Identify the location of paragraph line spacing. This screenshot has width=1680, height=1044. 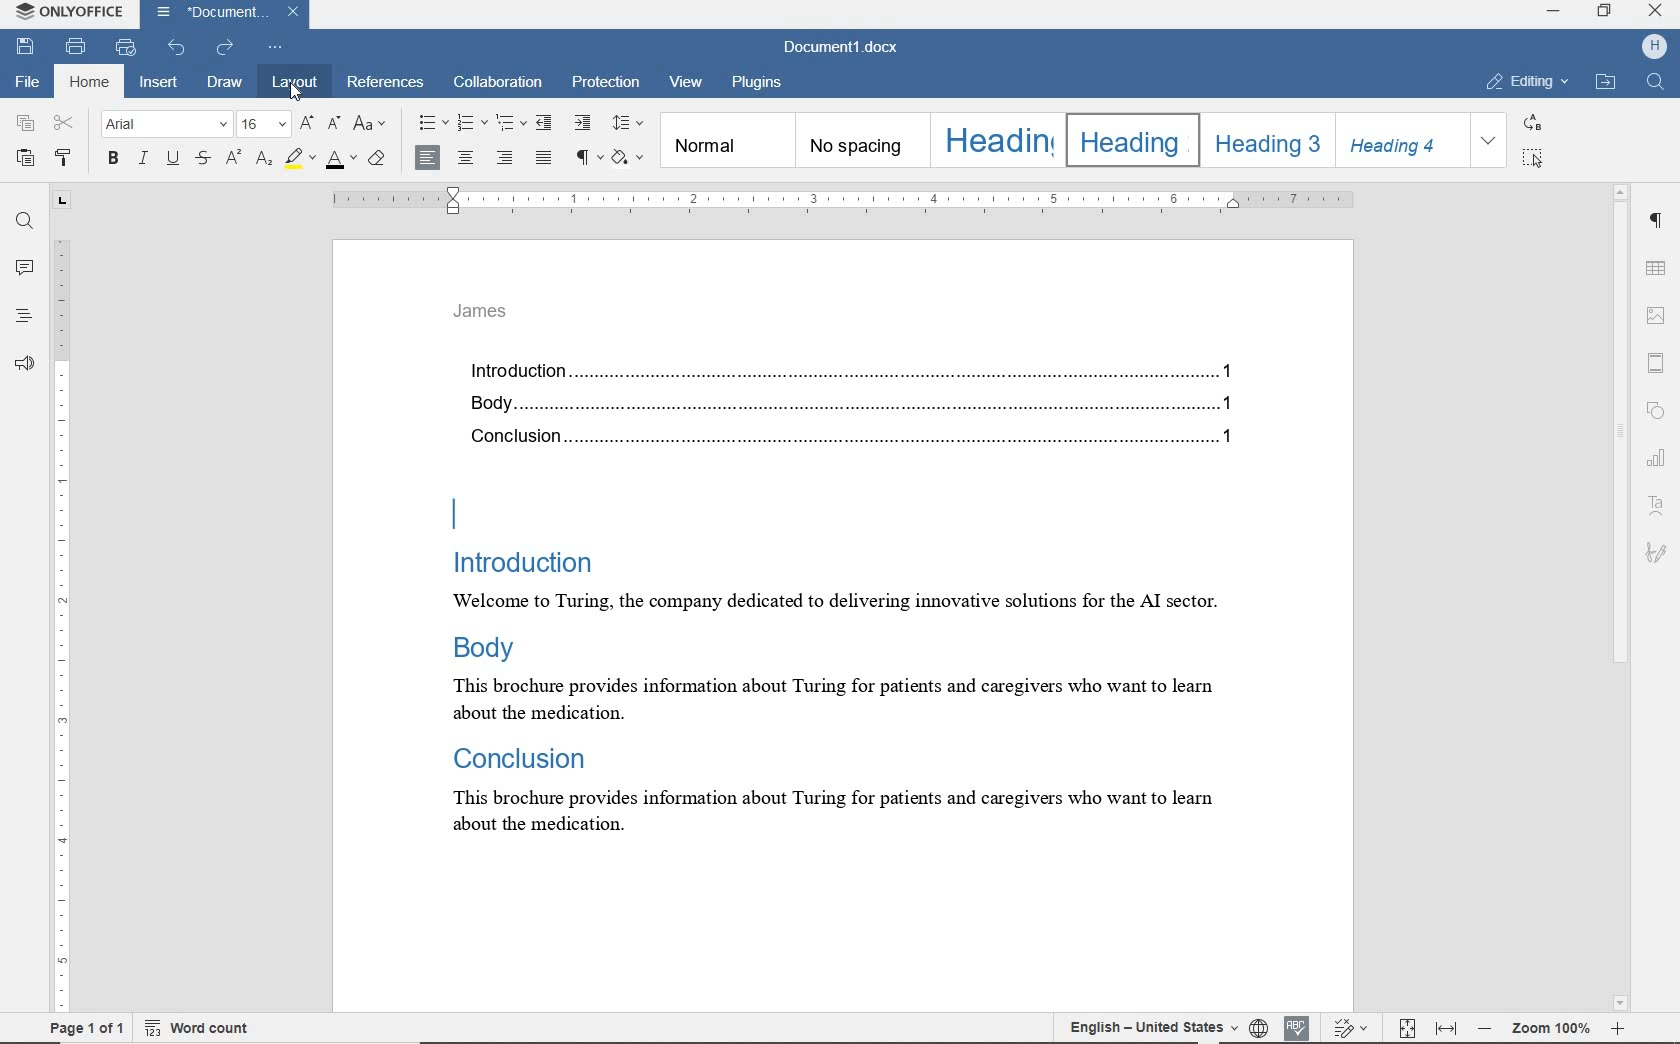
(626, 121).